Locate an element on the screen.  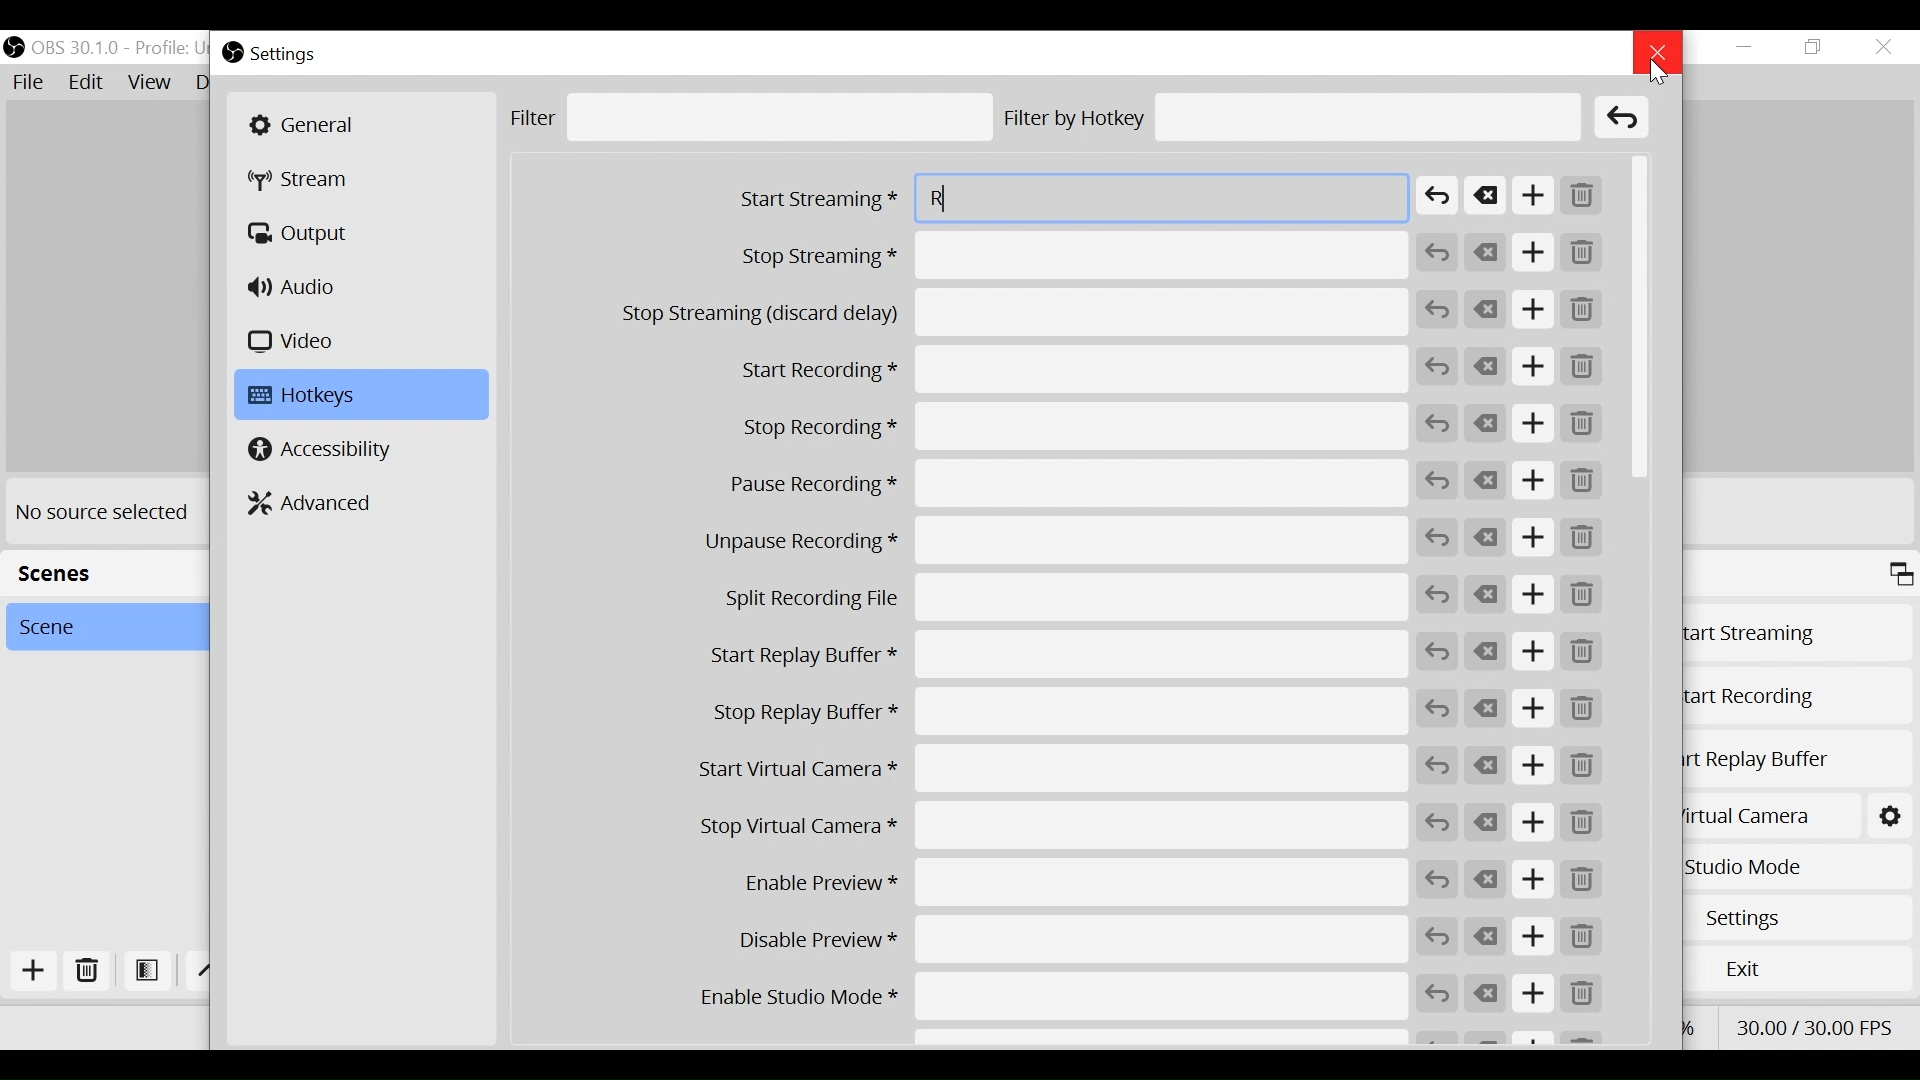
Vertical Scroll bar is located at coordinates (1636, 316).